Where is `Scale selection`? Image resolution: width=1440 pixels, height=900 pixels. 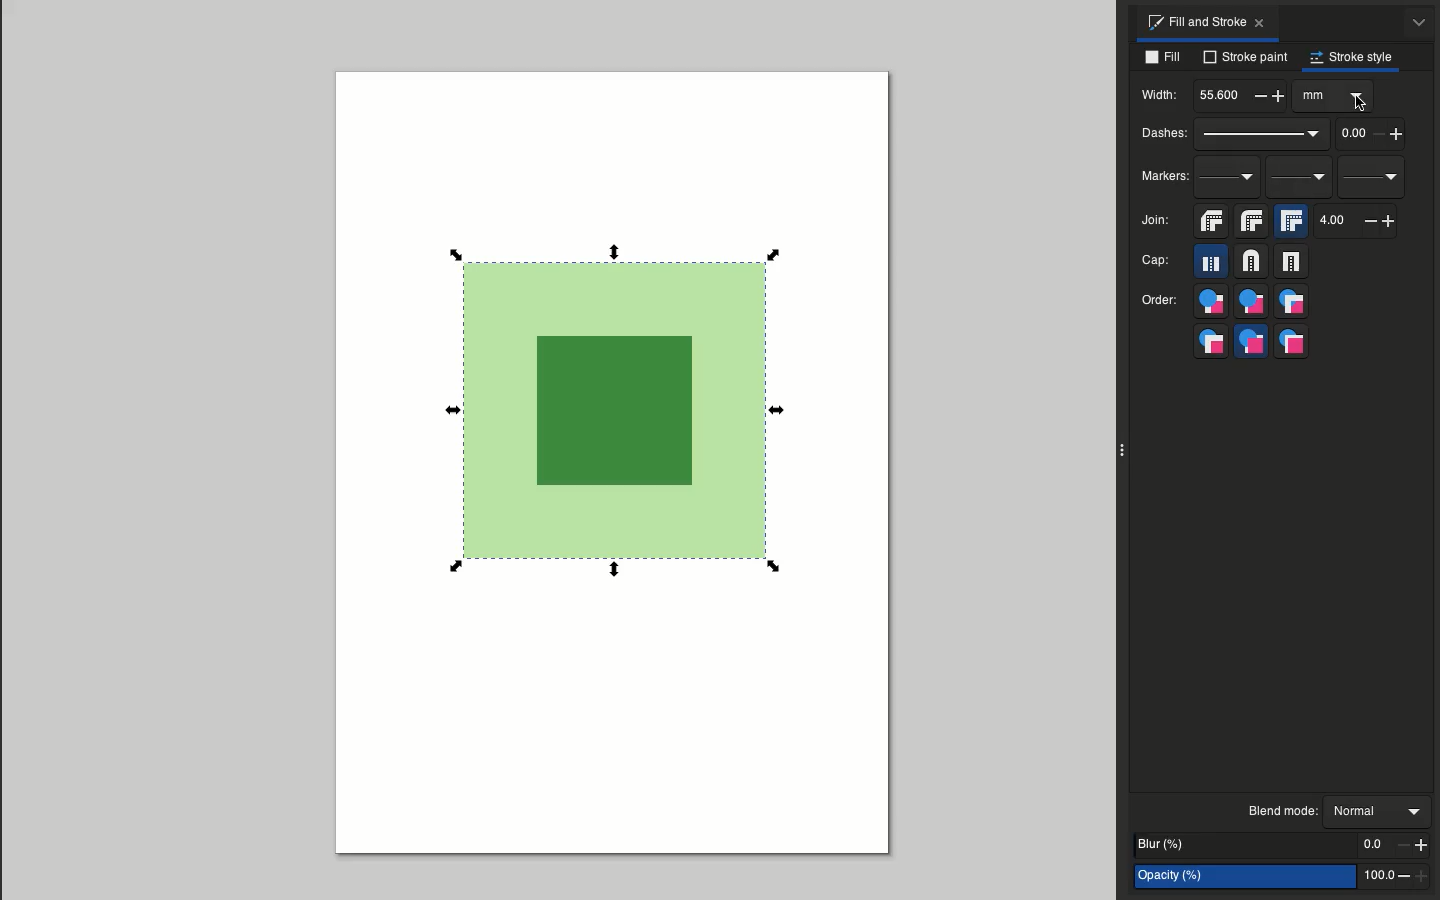
Scale selection is located at coordinates (619, 243).